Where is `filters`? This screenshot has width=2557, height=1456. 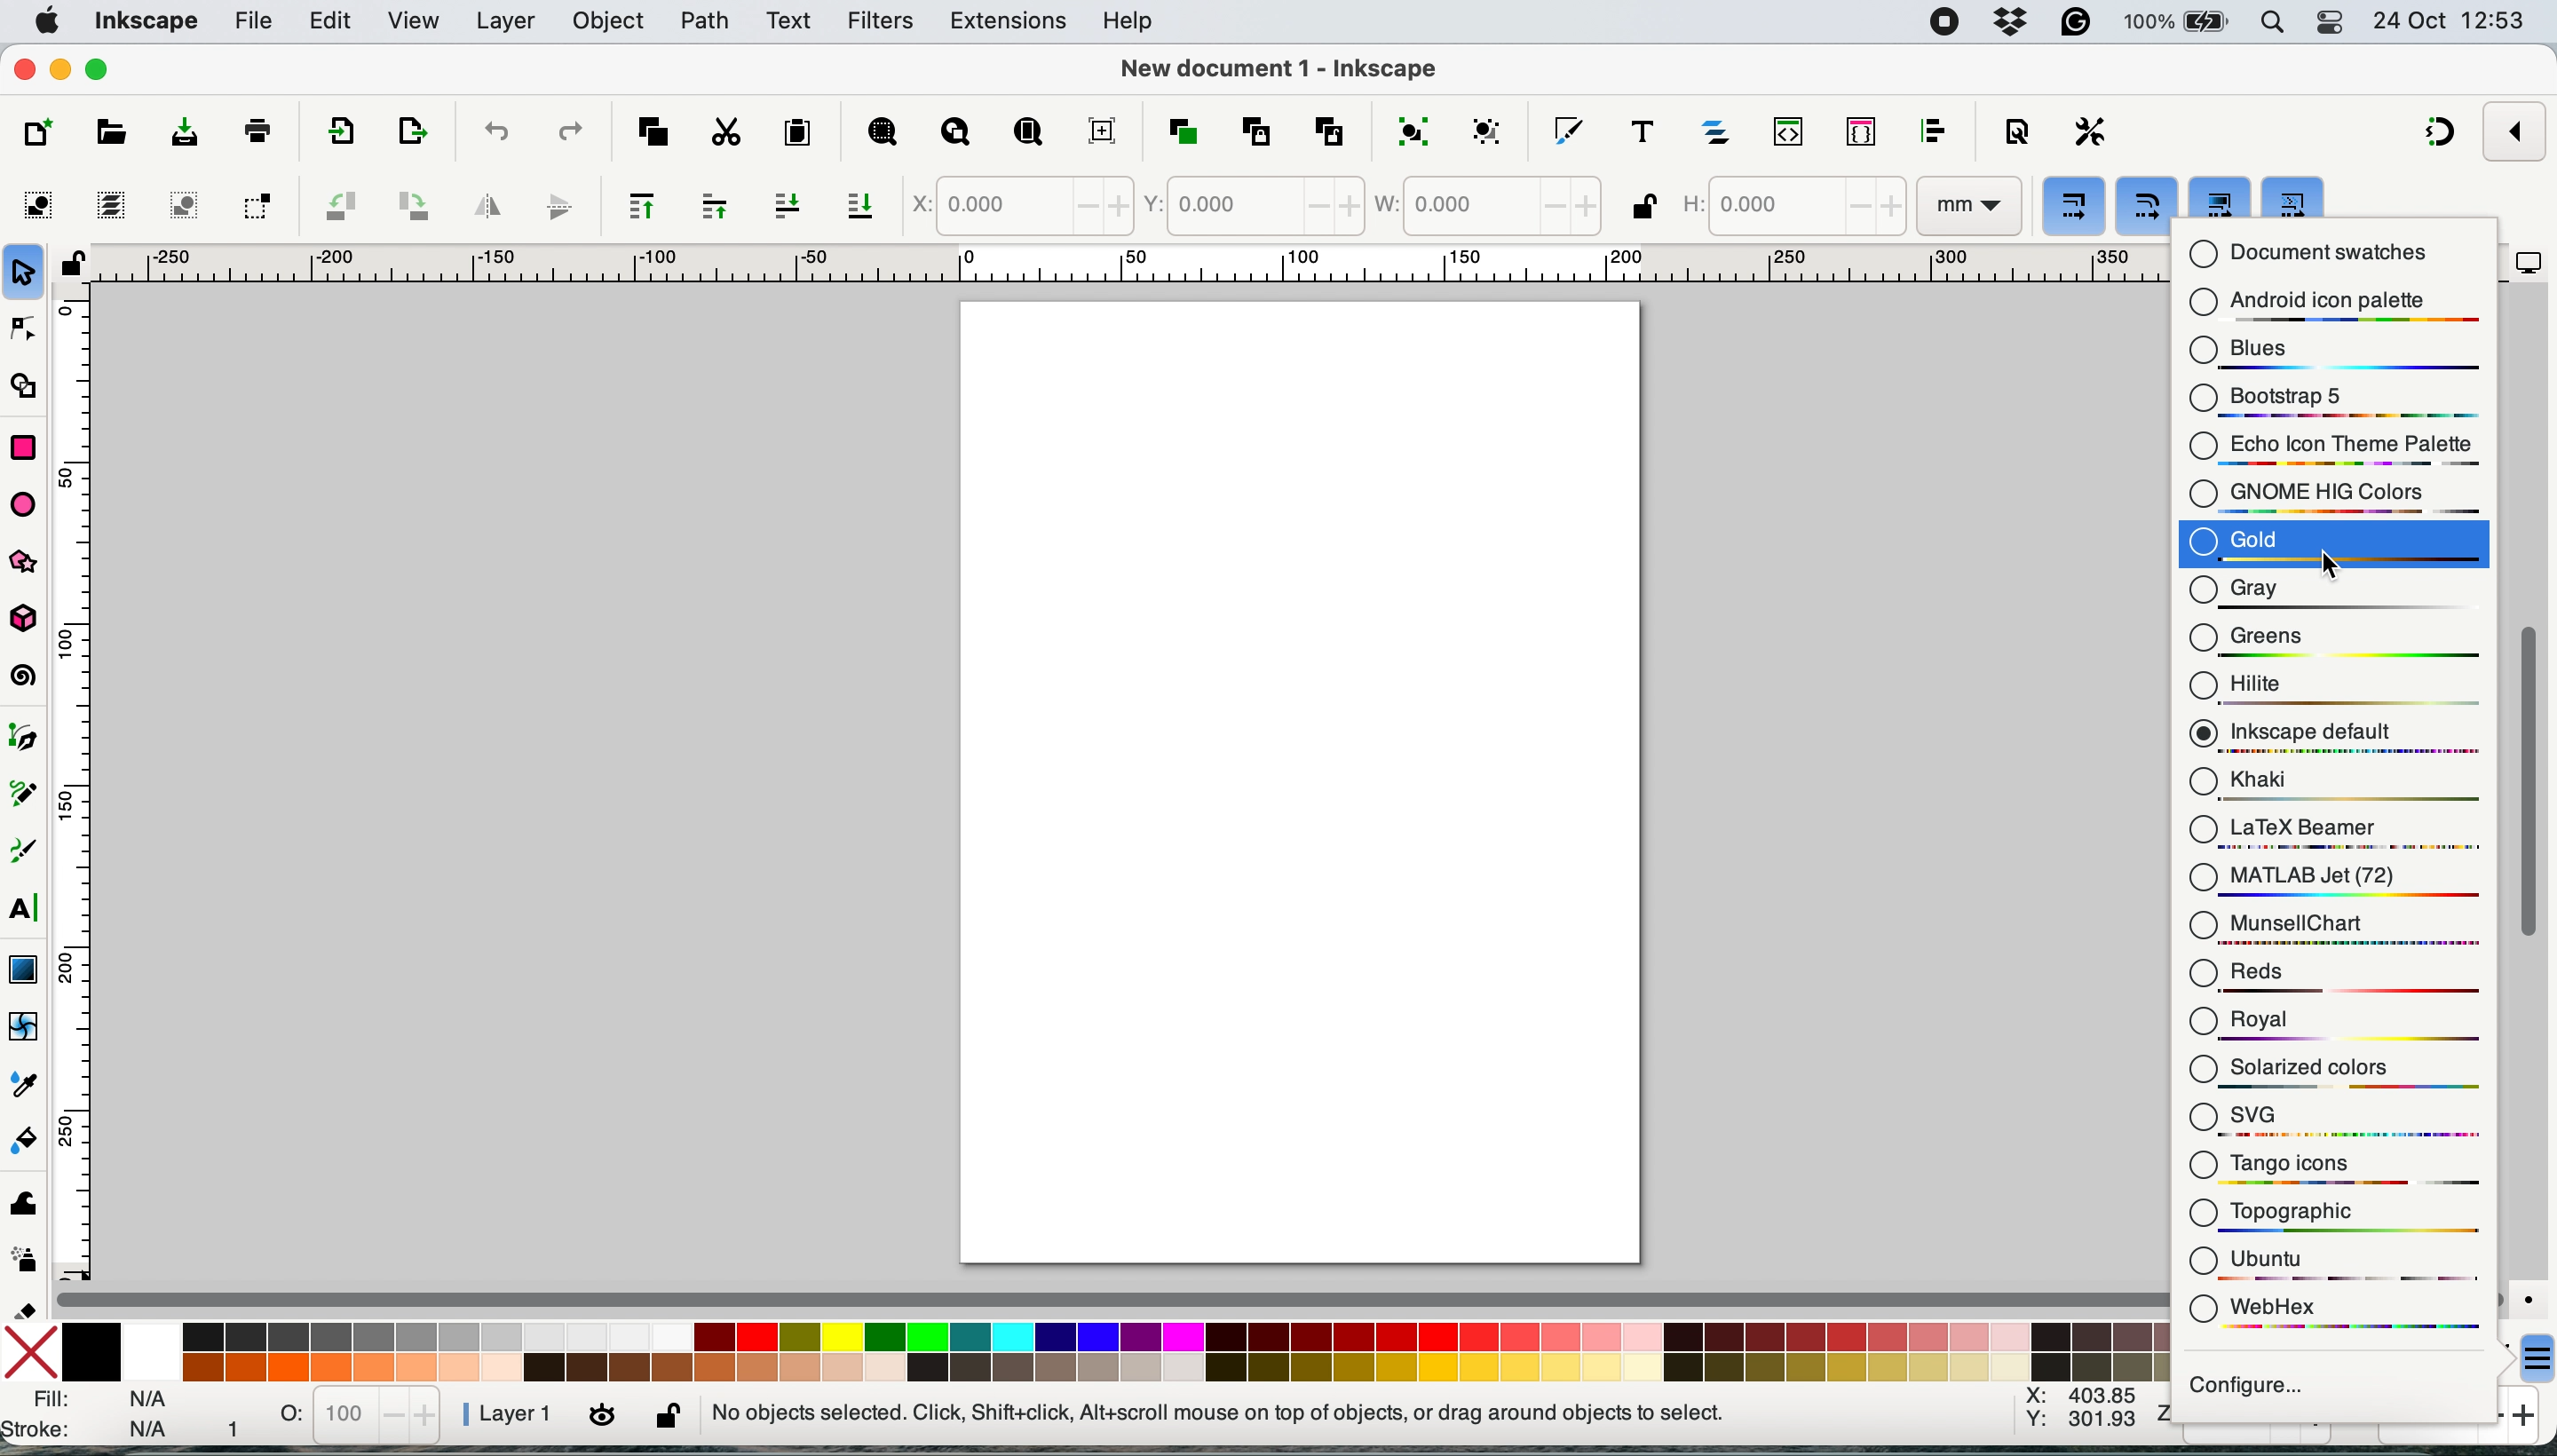 filters is located at coordinates (883, 24).